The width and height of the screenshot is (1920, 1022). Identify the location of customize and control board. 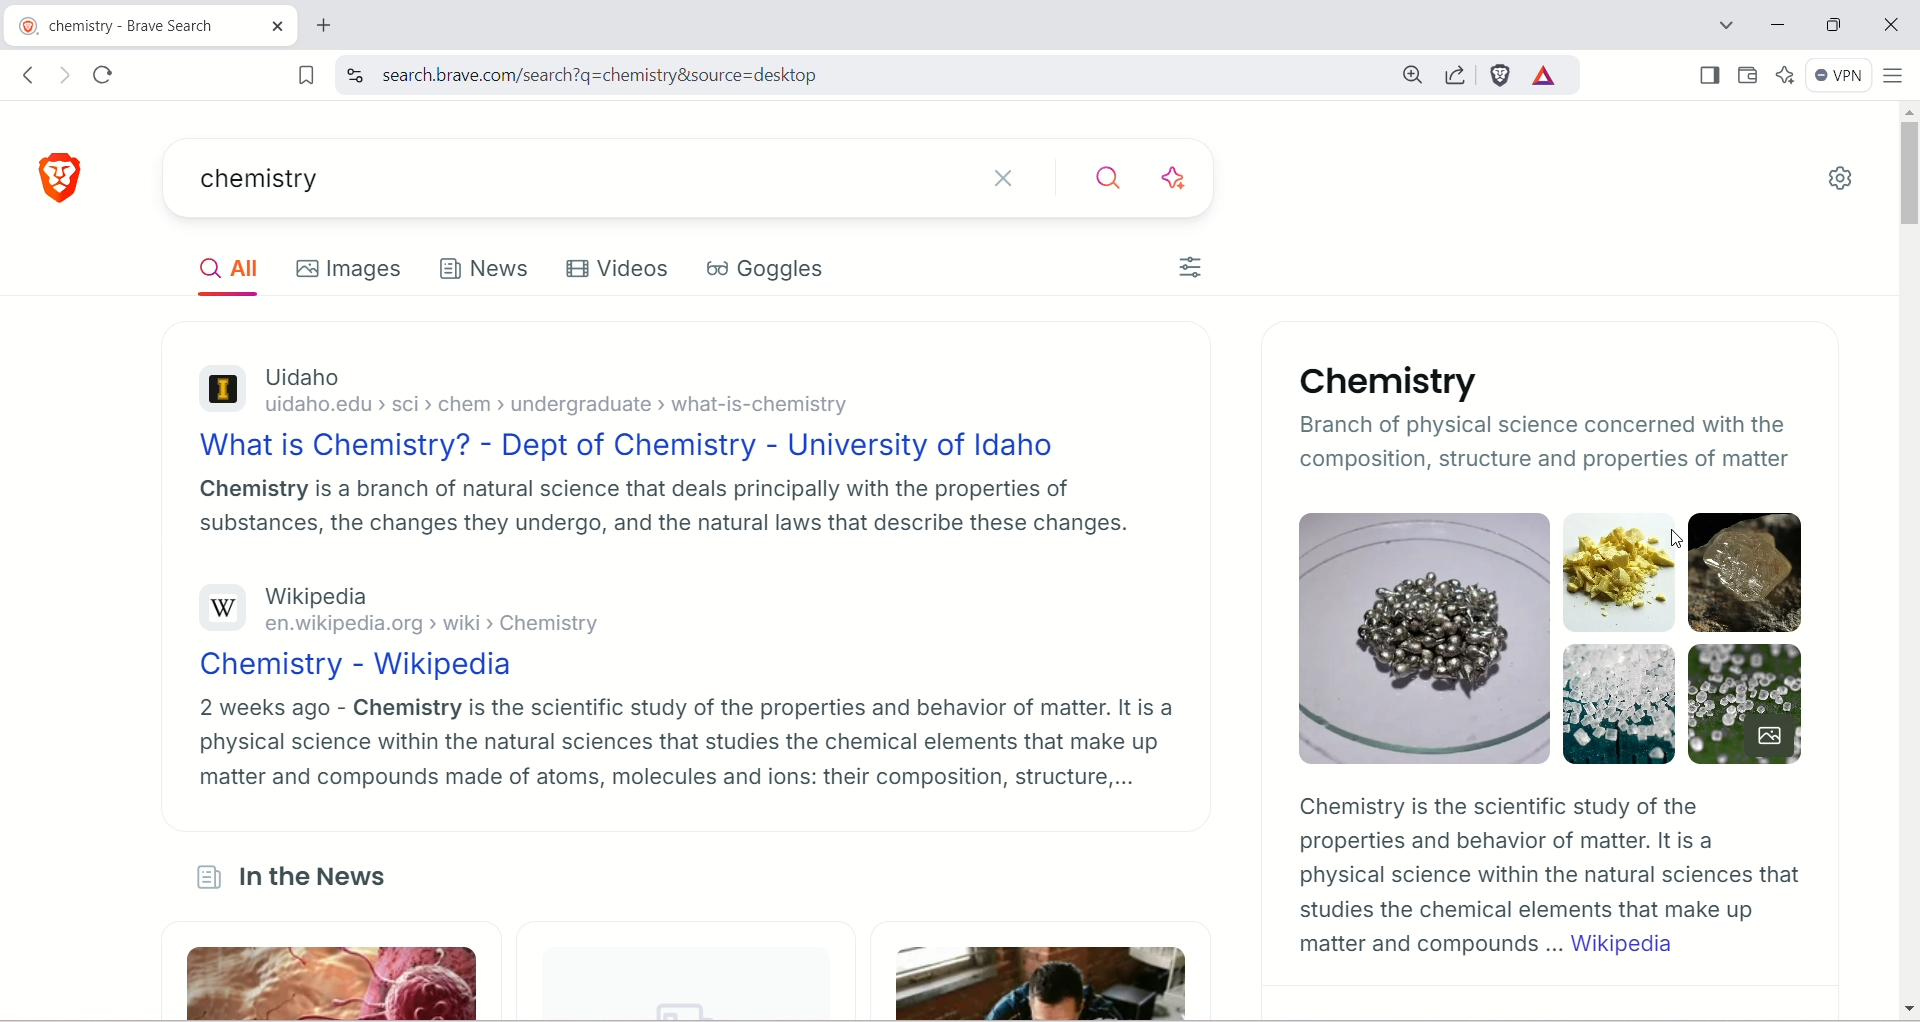
(1892, 75).